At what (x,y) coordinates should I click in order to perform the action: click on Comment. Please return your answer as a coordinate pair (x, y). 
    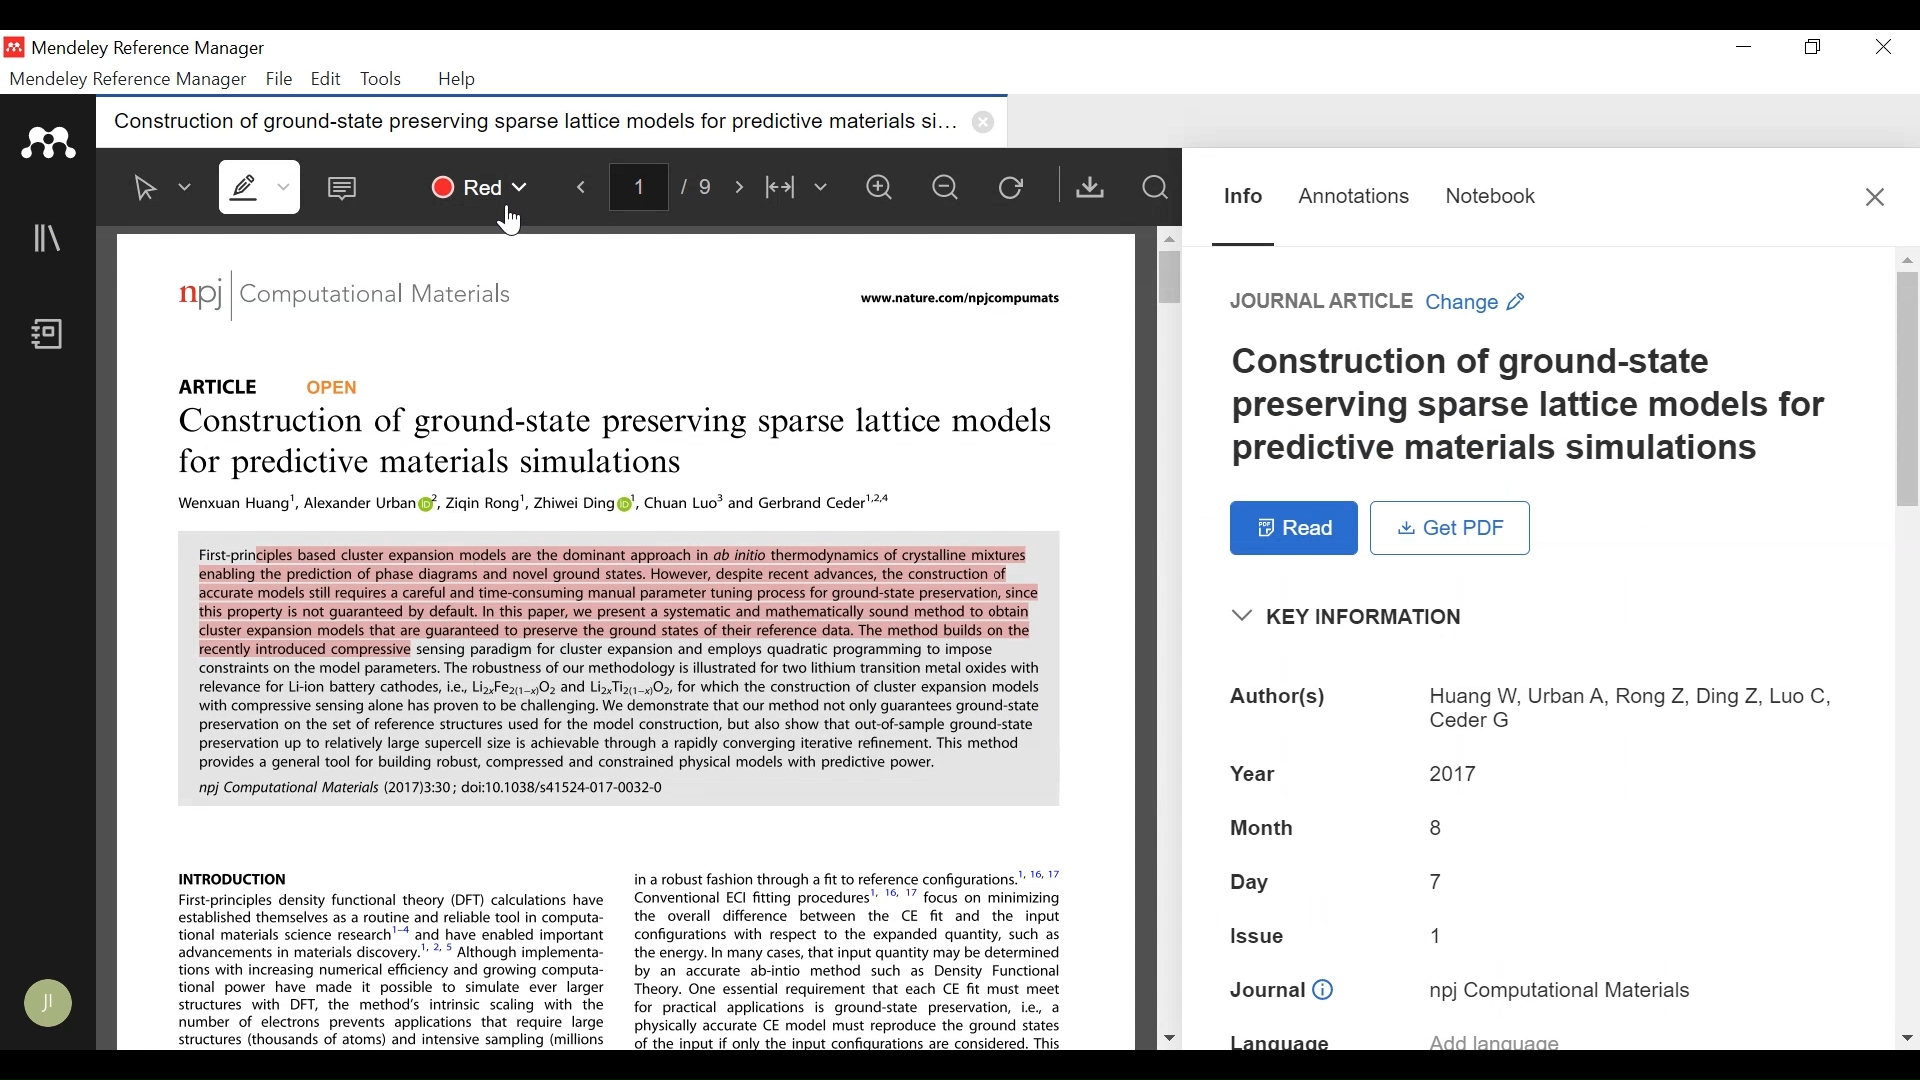
    Looking at the image, I should click on (344, 188).